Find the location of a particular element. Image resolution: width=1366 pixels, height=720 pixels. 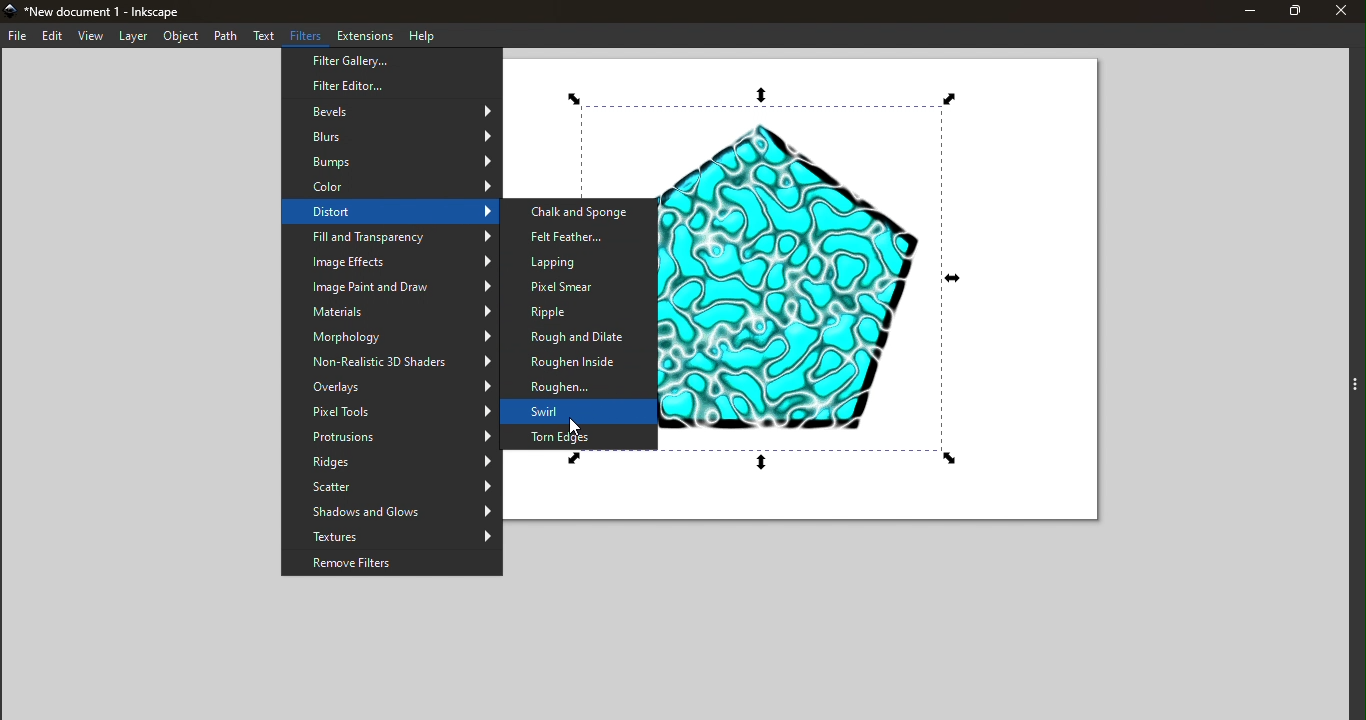

Ridges is located at coordinates (391, 462).